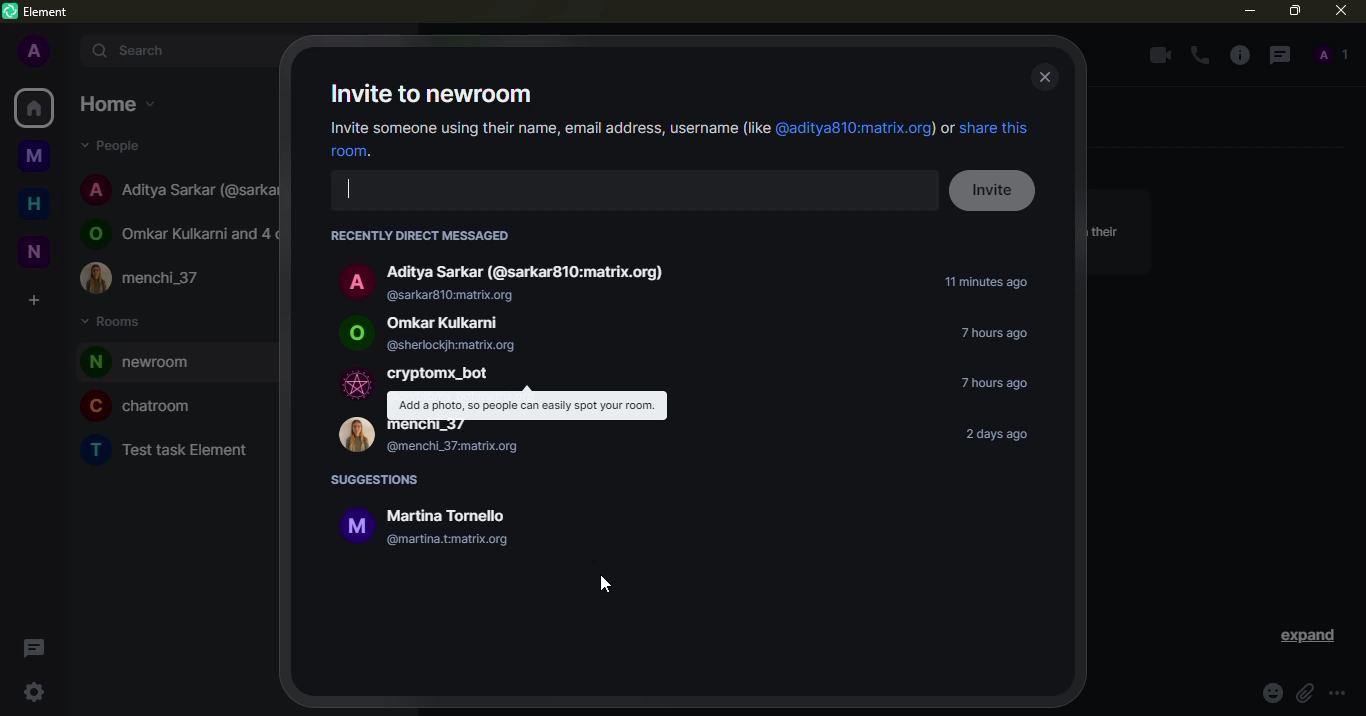 This screenshot has width=1366, height=716. Describe the element at coordinates (1281, 56) in the screenshot. I see `threads` at that location.